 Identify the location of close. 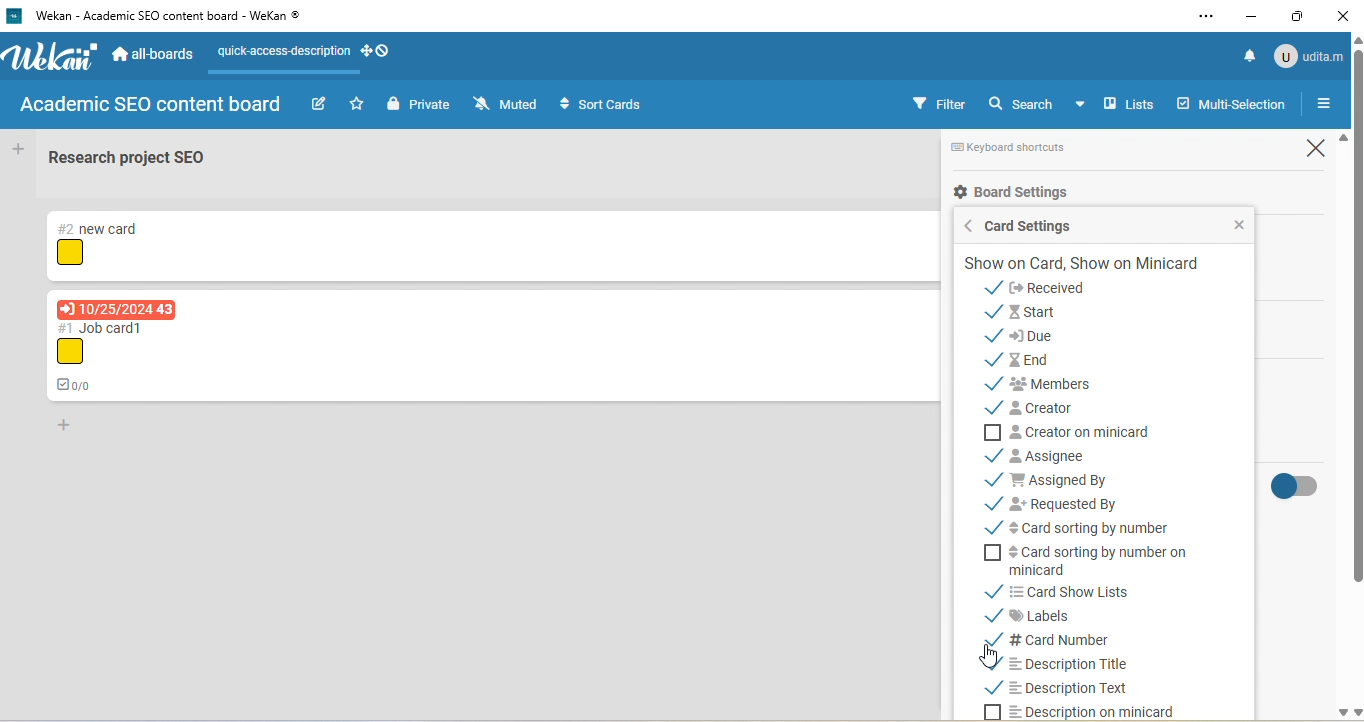
(1320, 149).